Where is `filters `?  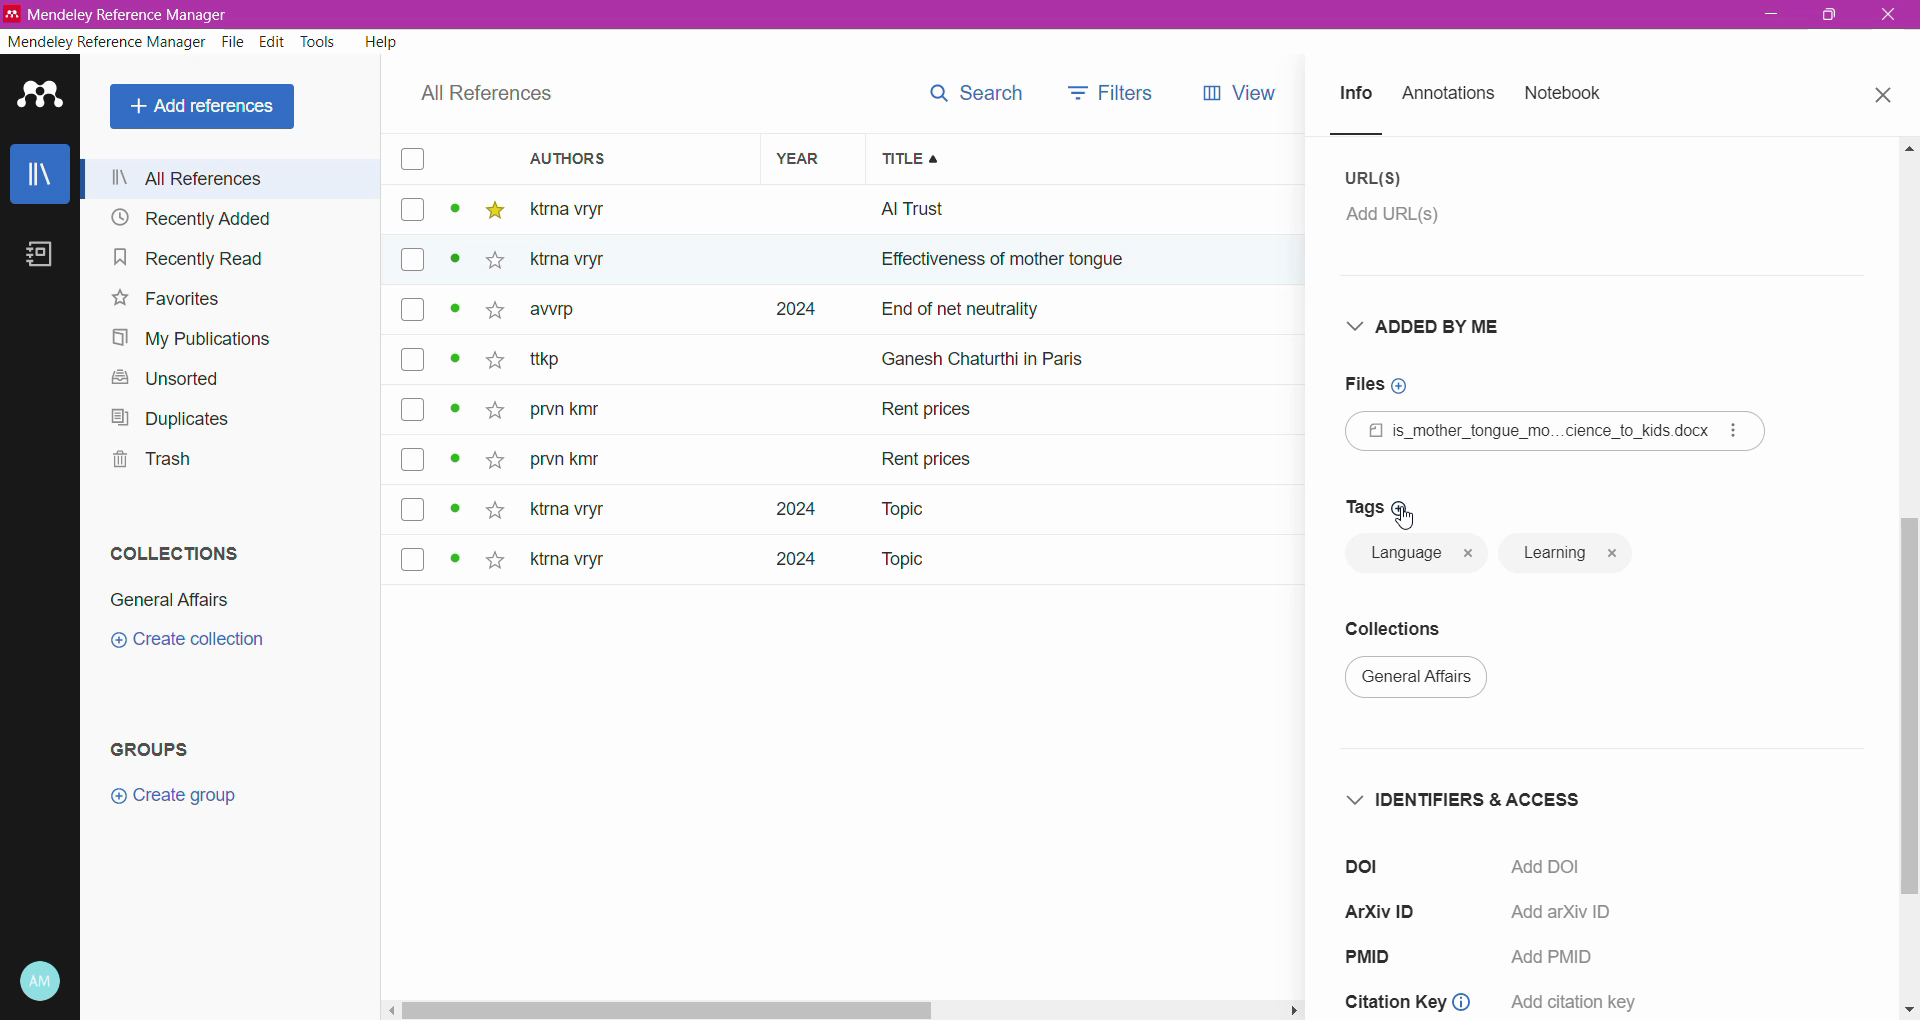
filters  is located at coordinates (1111, 91).